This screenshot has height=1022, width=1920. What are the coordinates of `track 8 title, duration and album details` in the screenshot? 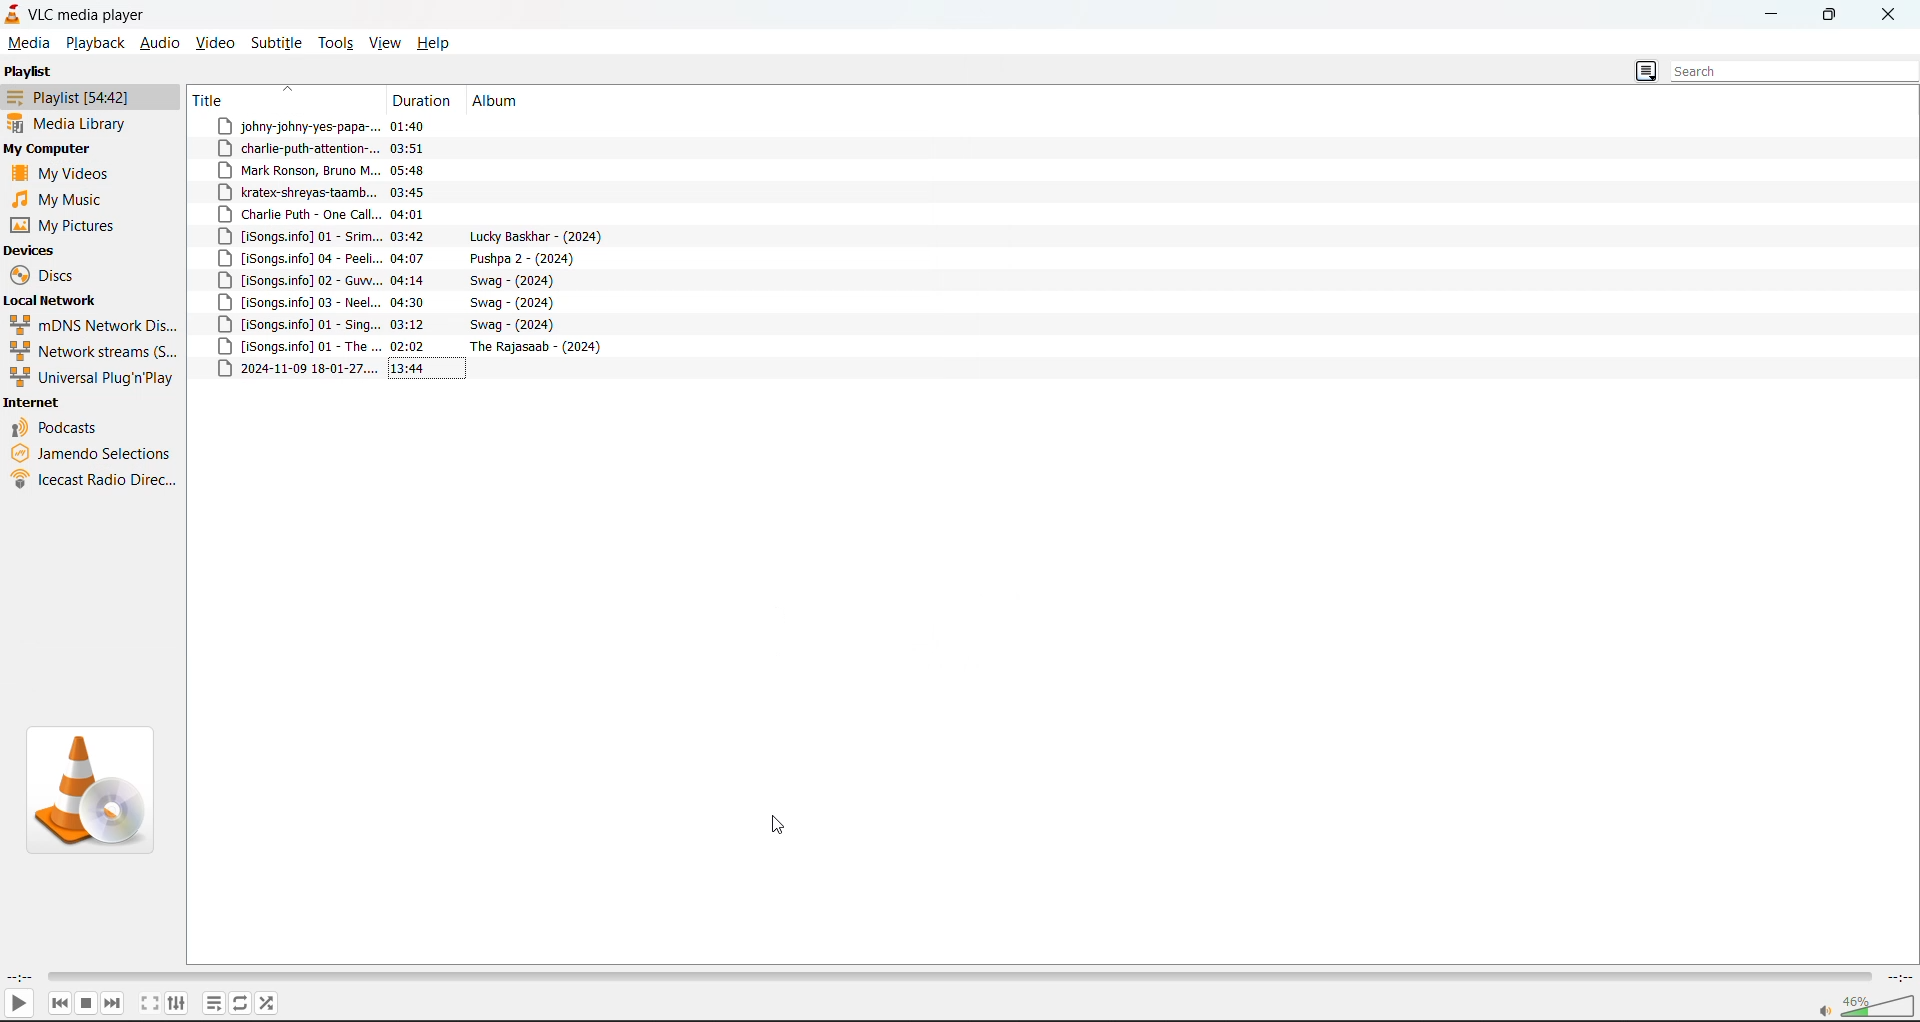 It's located at (389, 282).